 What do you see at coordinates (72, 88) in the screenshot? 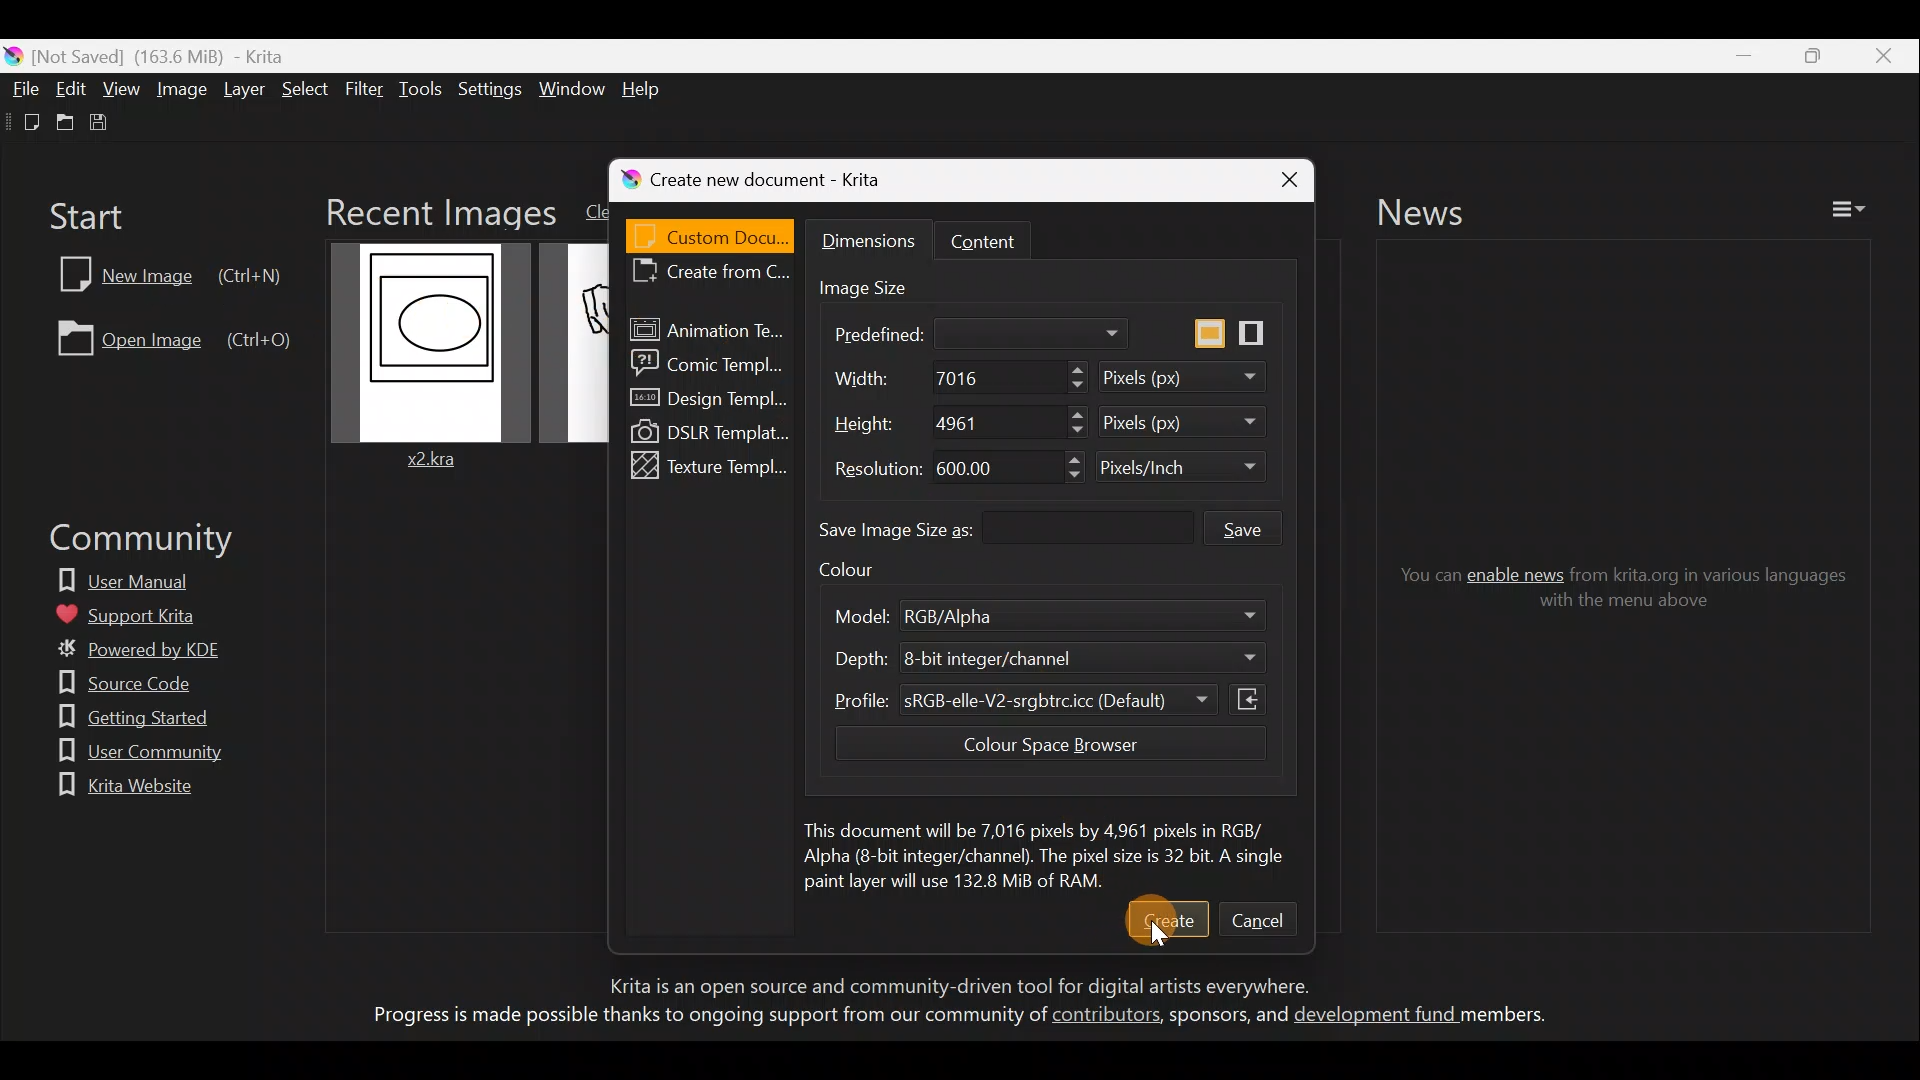
I see `Edit` at bounding box center [72, 88].